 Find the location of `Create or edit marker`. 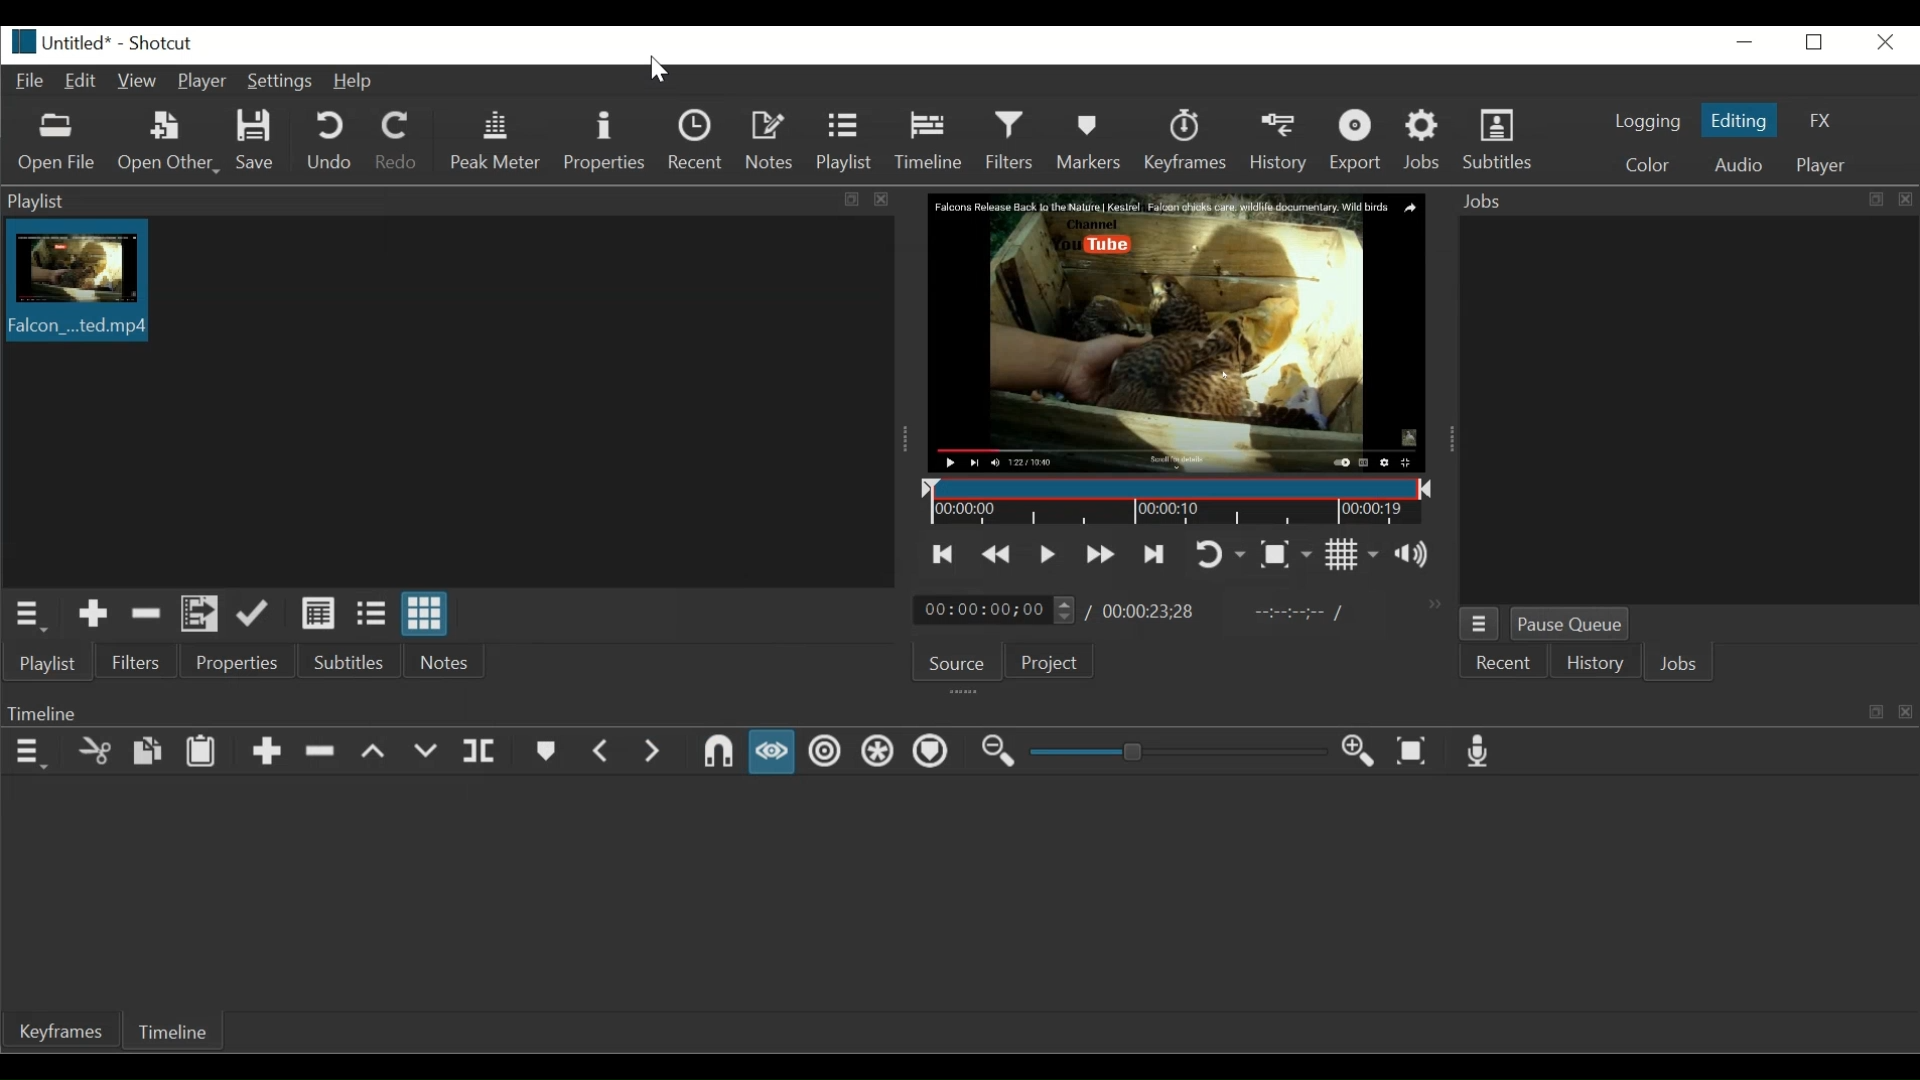

Create or edit marker is located at coordinates (548, 750).